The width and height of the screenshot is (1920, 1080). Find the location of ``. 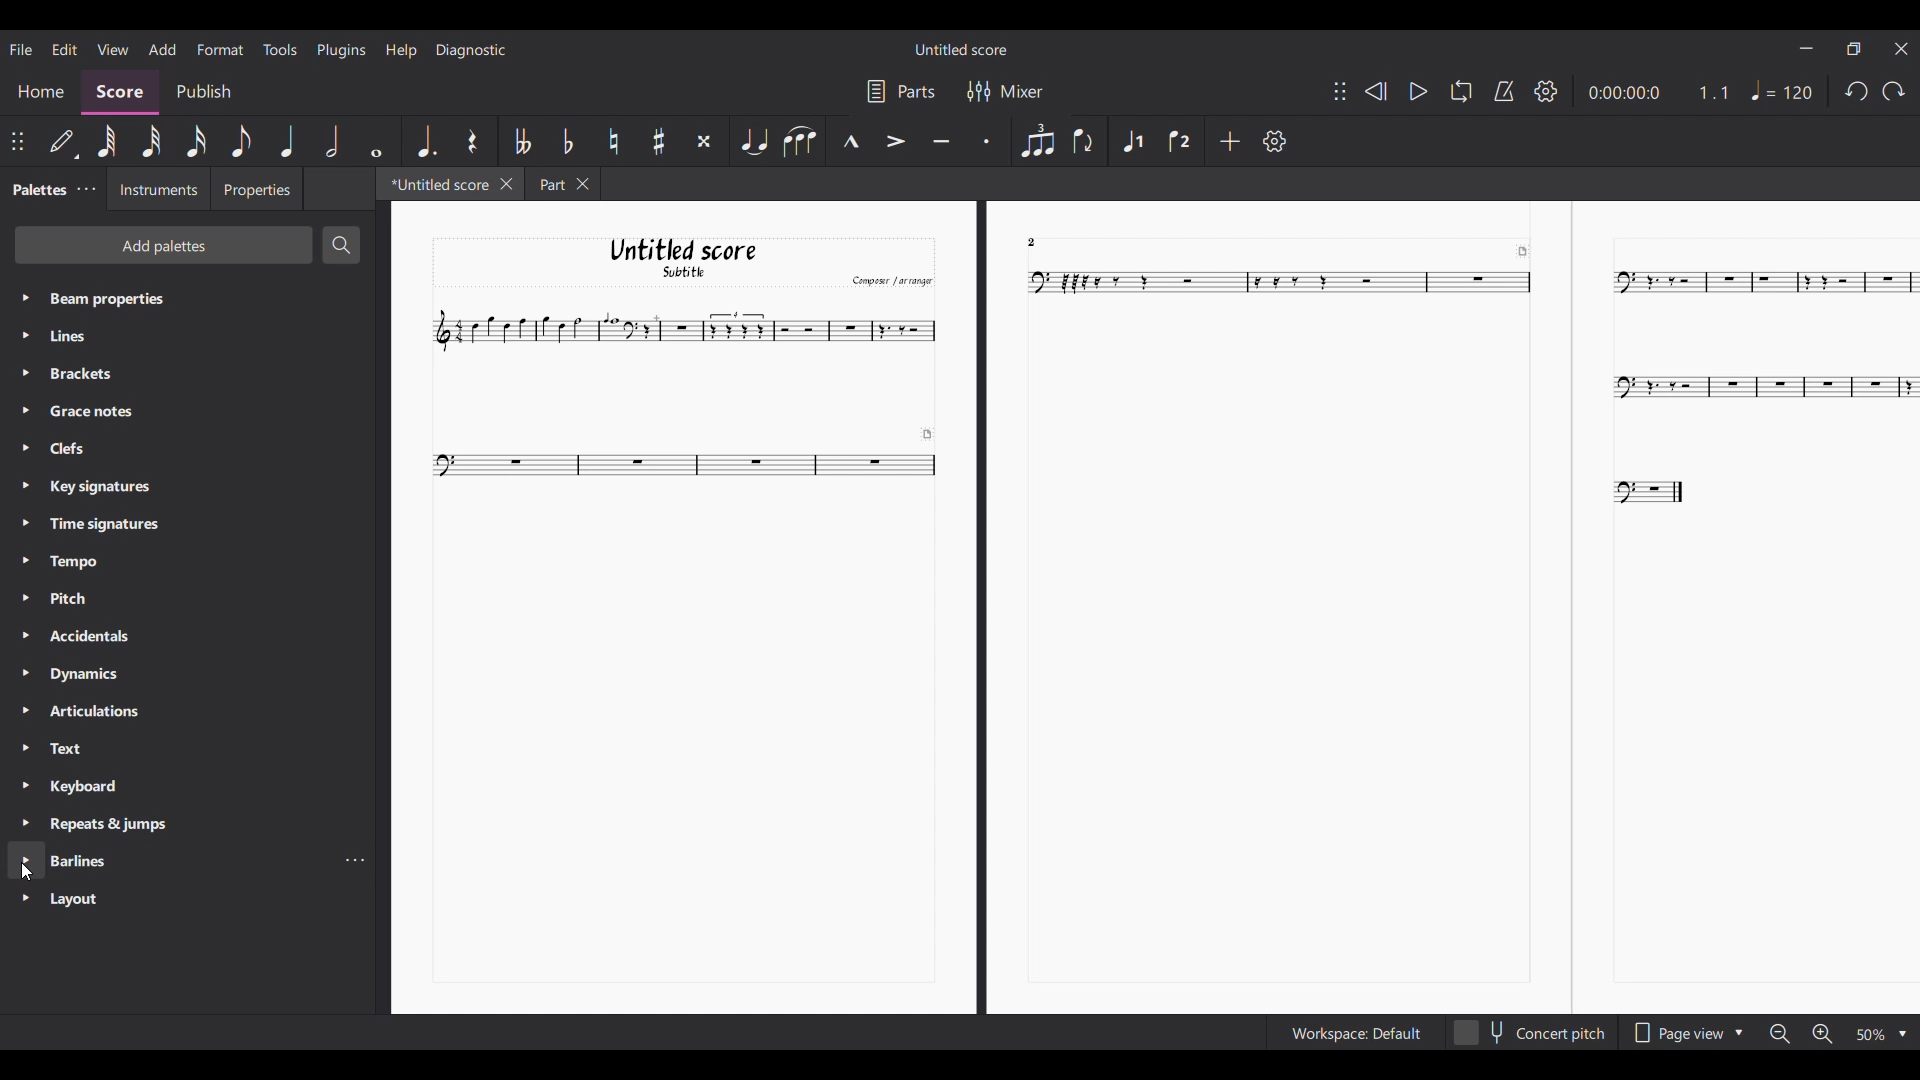

 is located at coordinates (61, 896).